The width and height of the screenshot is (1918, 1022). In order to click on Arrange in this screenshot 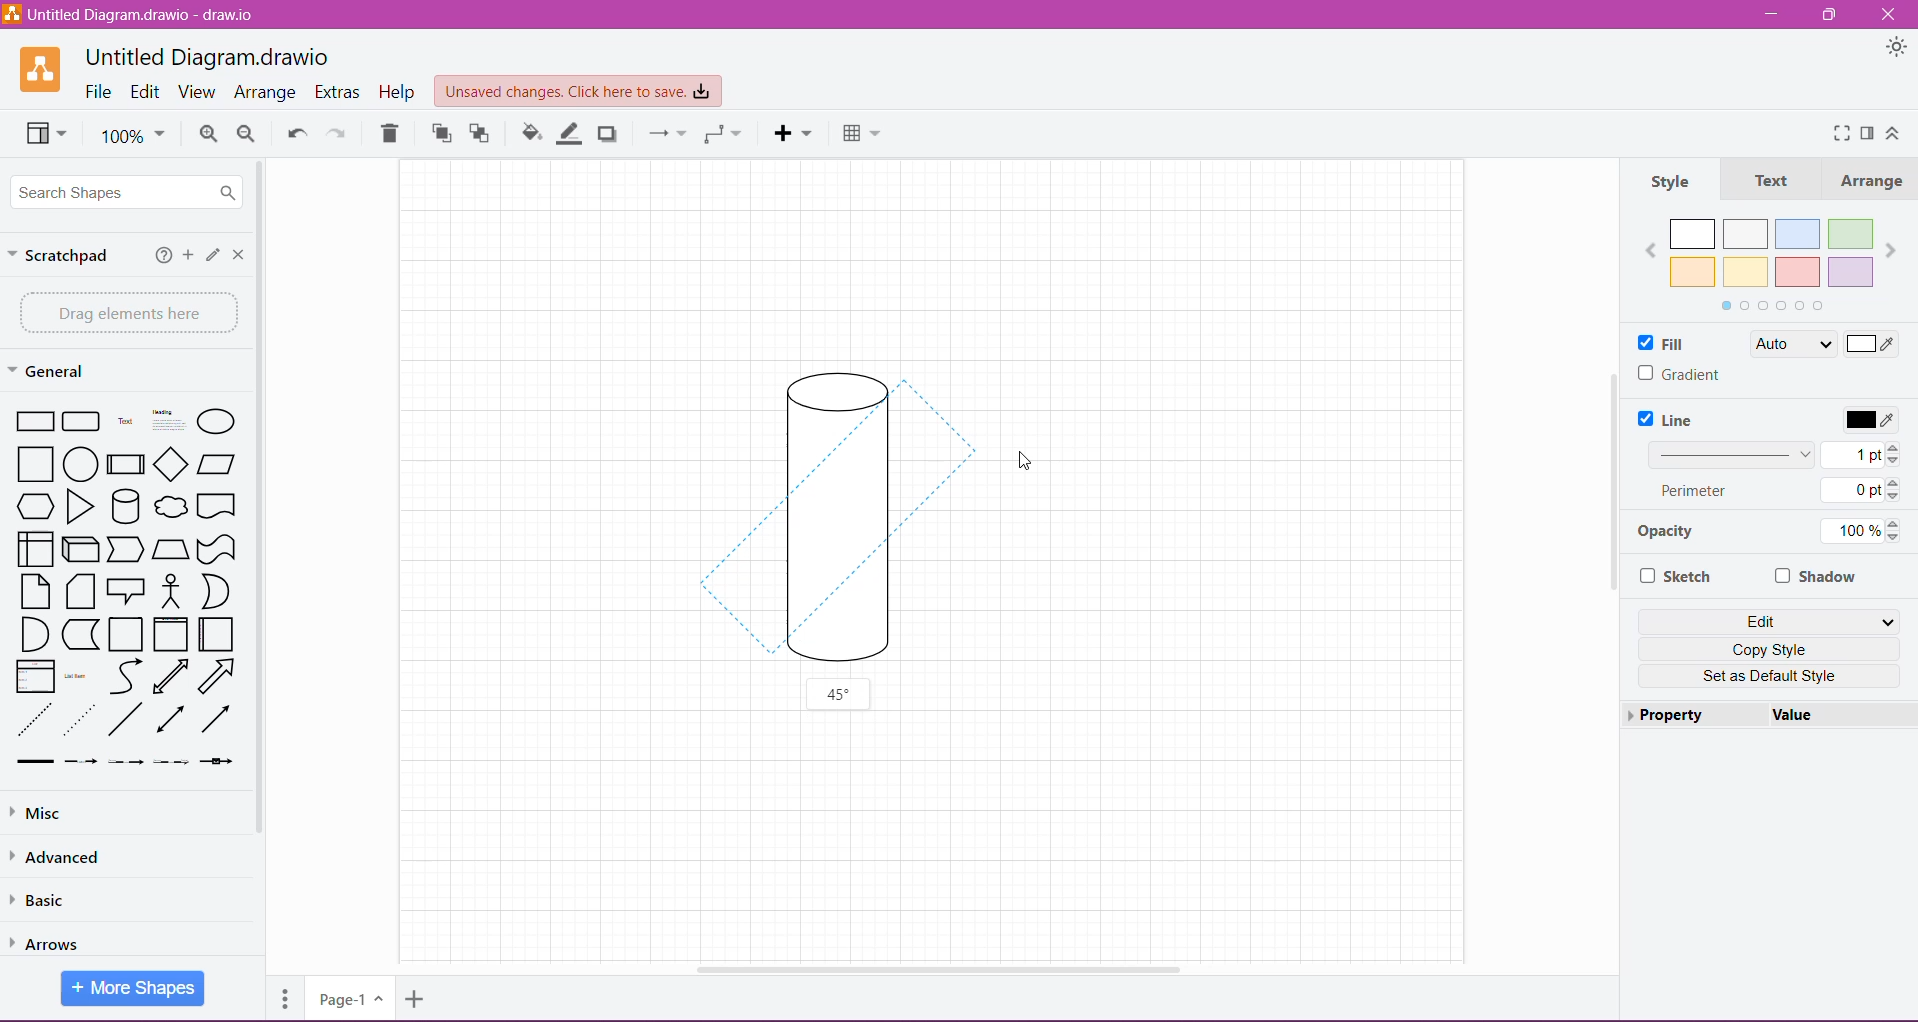, I will do `click(267, 92)`.